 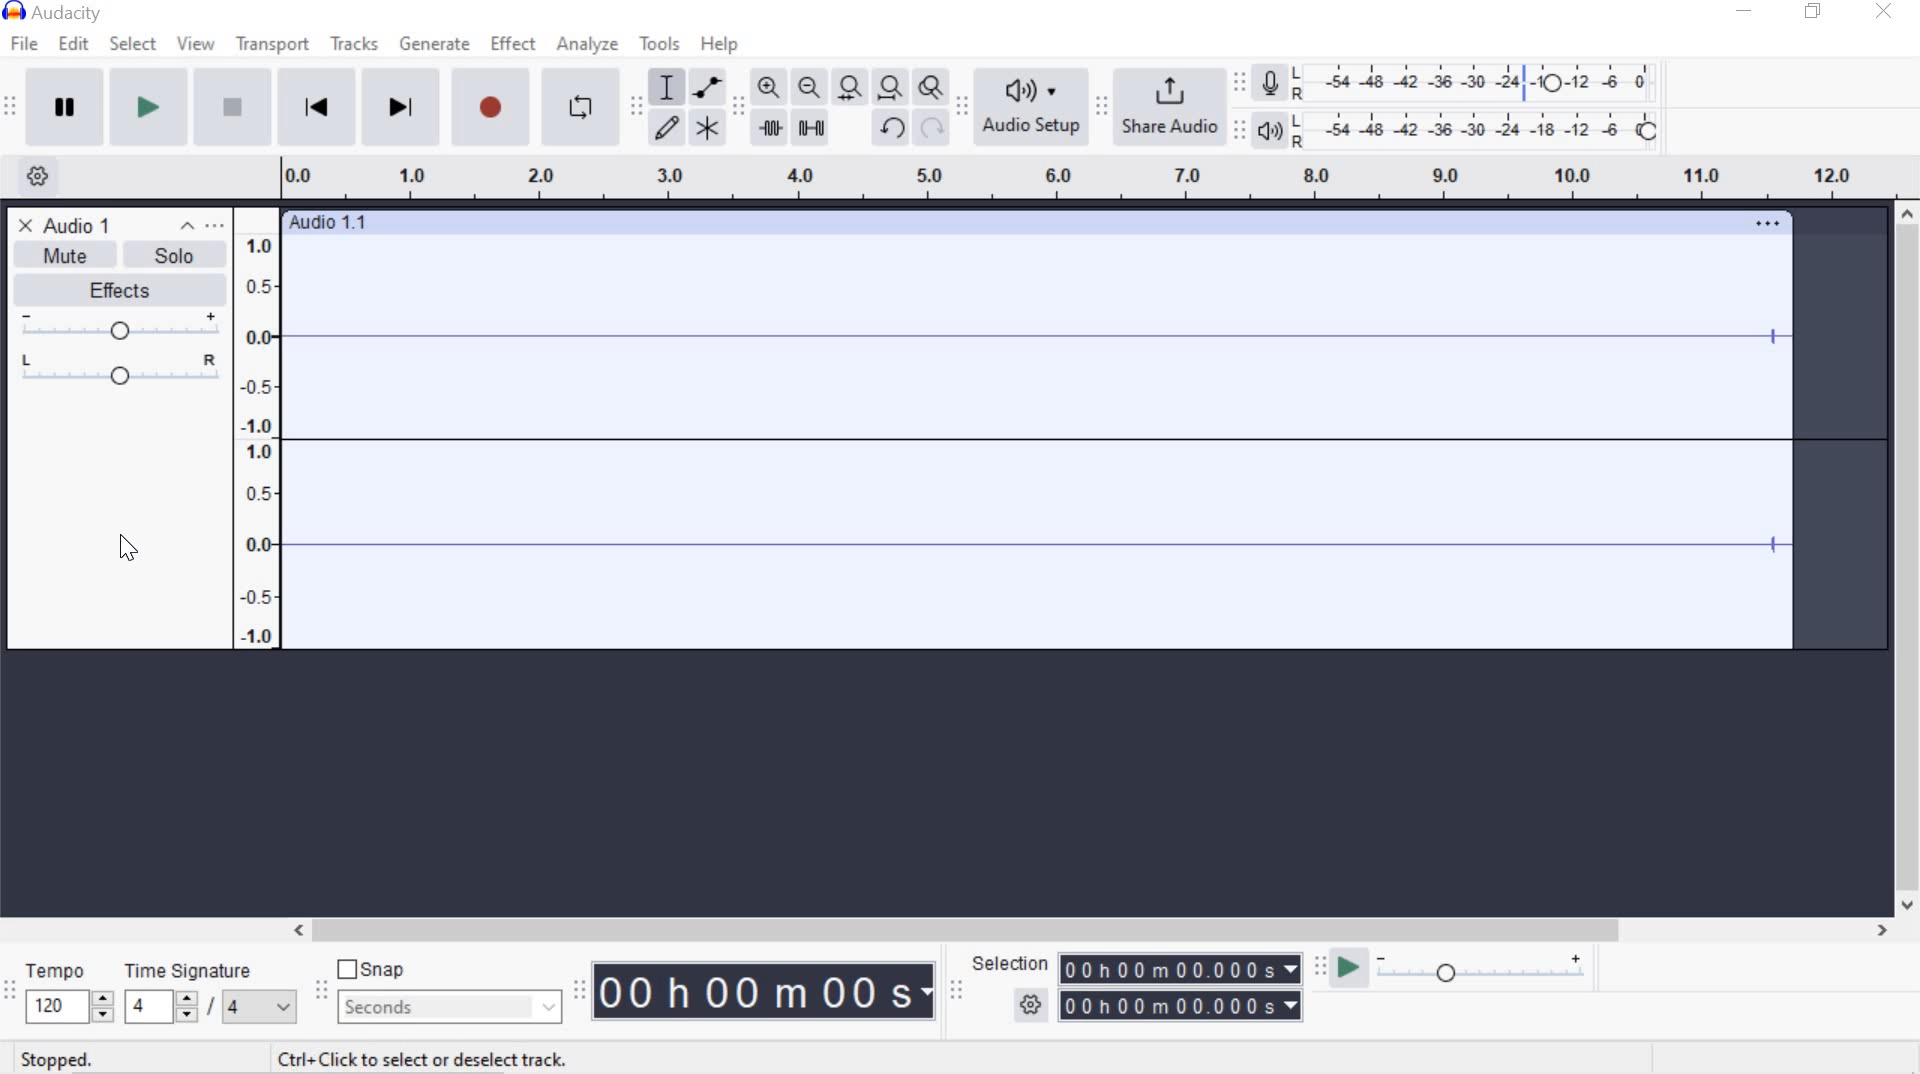 I want to click on Zoom In, so click(x=768, y=86).